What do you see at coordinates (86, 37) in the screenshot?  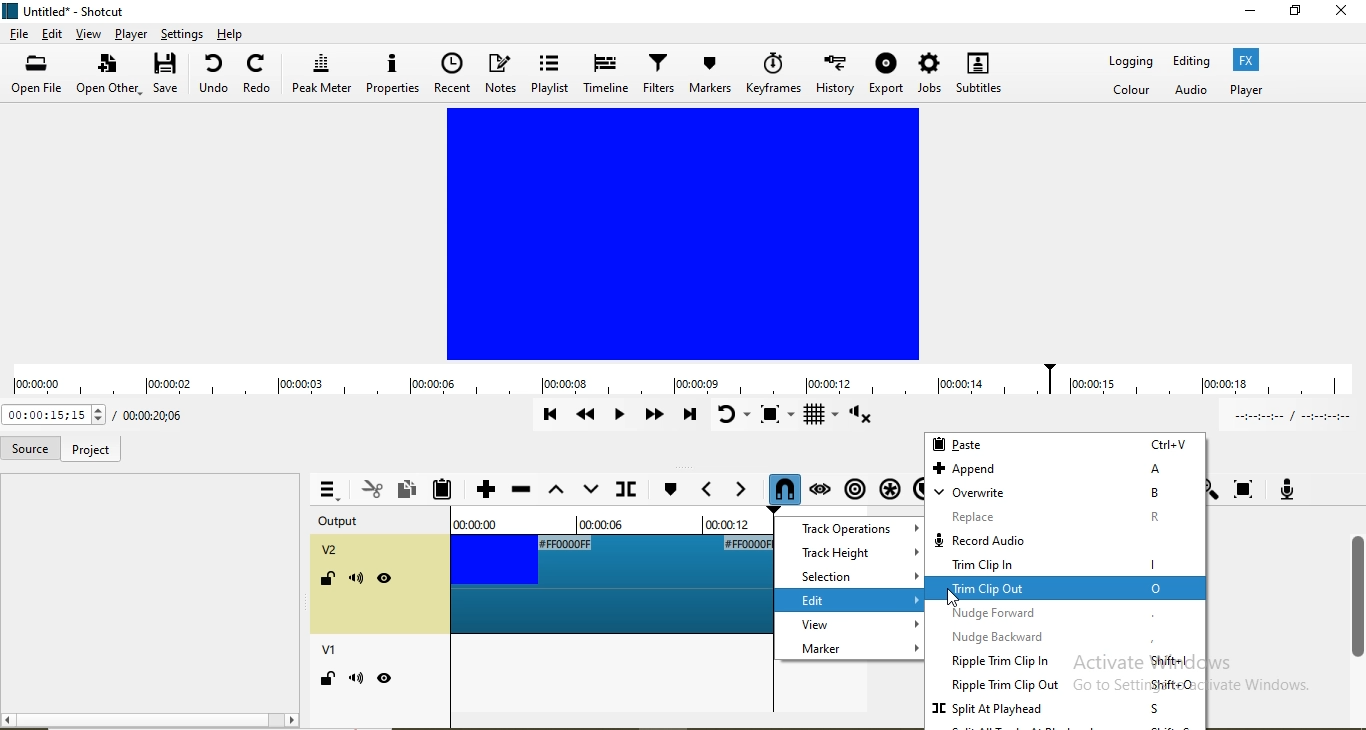 I see `view` at bounding box center [86, 37].